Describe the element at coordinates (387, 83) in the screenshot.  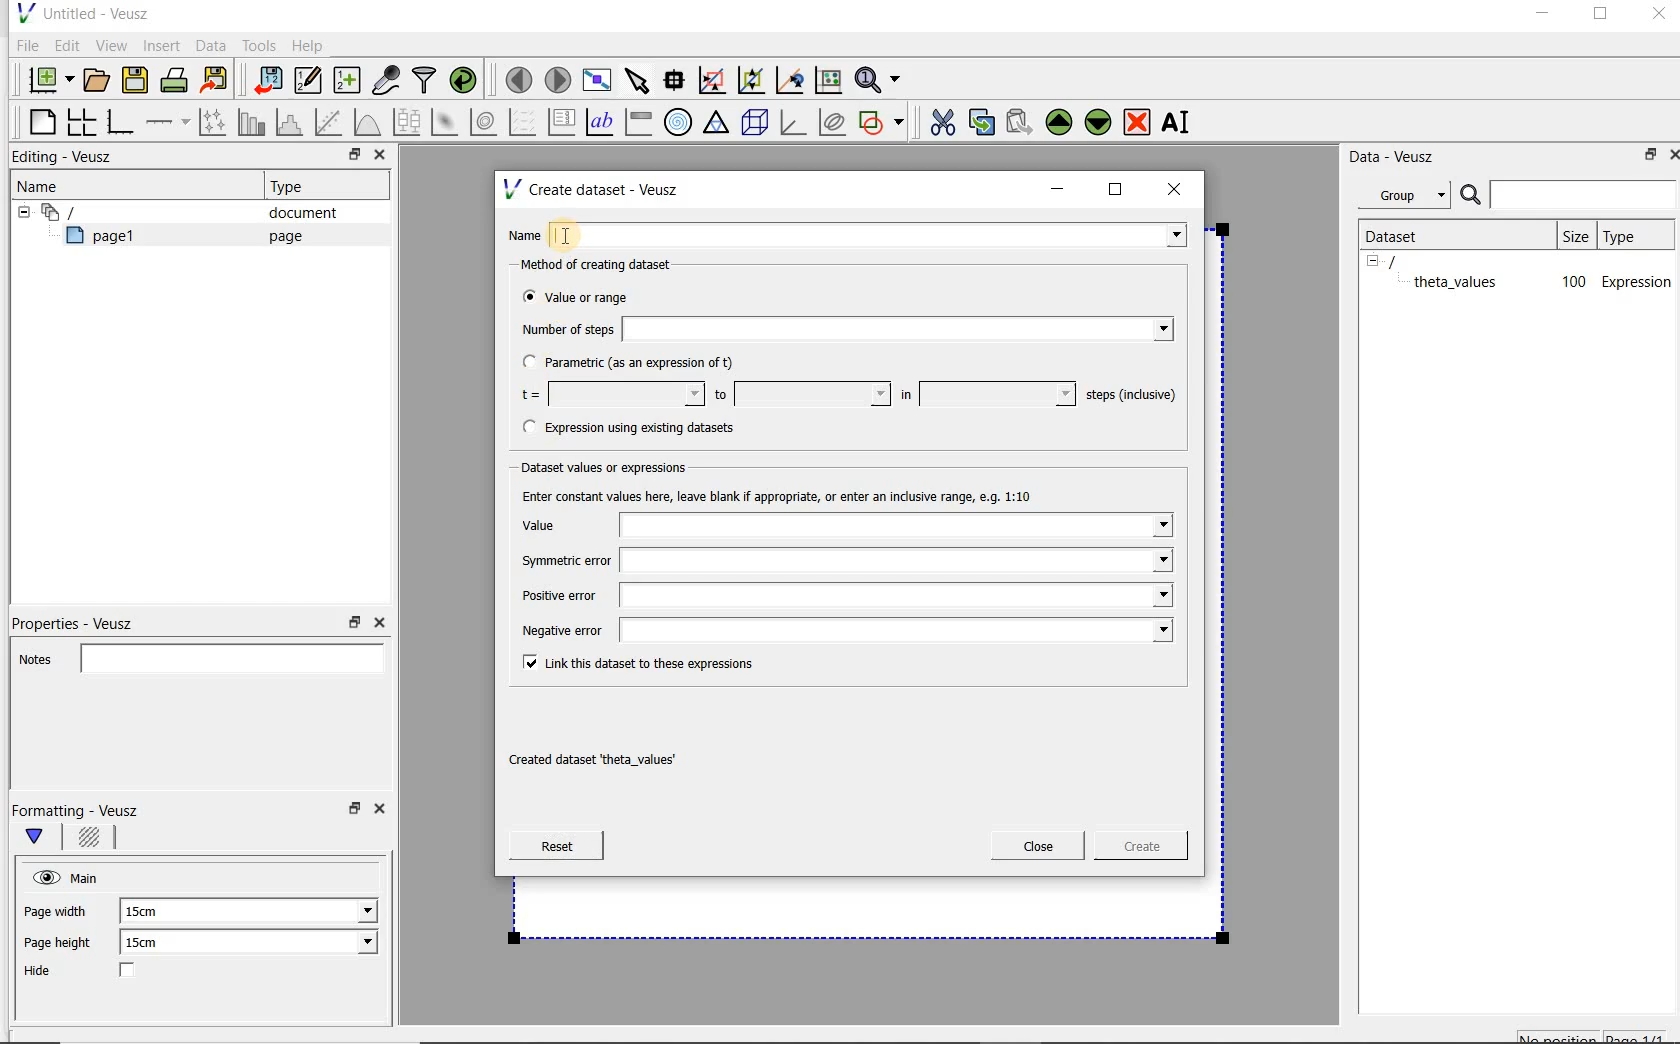
I see `capture remote data` at that location.